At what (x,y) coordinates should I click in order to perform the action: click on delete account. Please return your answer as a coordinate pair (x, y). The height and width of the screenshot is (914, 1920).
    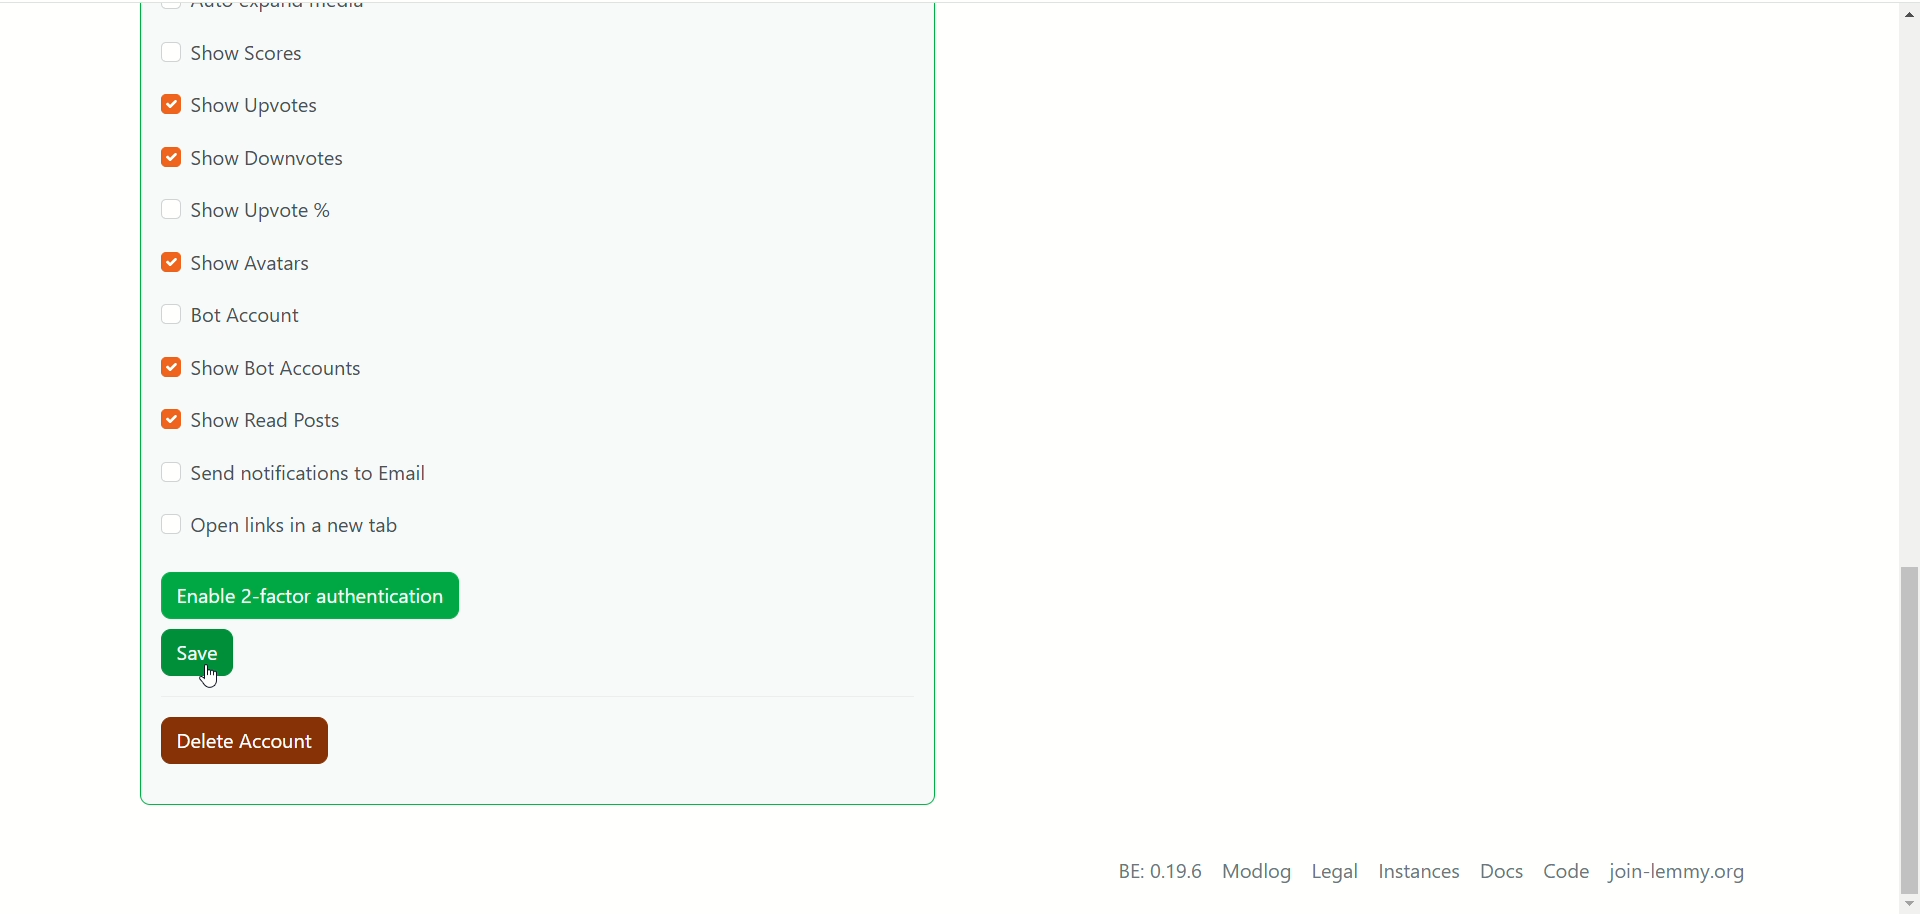
    Looking at the image, I should click on (254, 742).